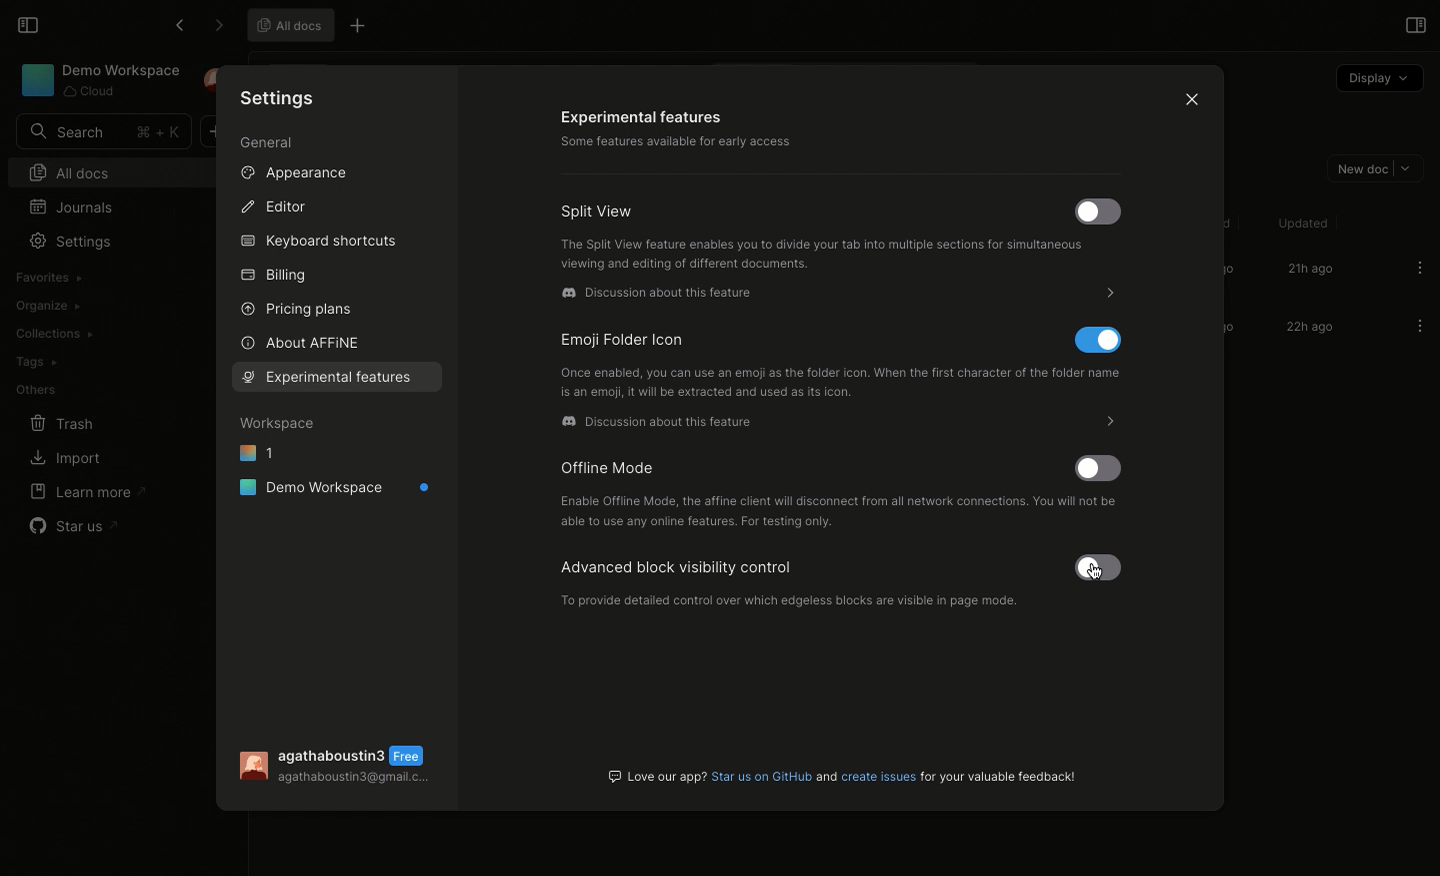  Describe the element at coordinates (86, 491) in the screenshot. I see `Learn more` at that location.